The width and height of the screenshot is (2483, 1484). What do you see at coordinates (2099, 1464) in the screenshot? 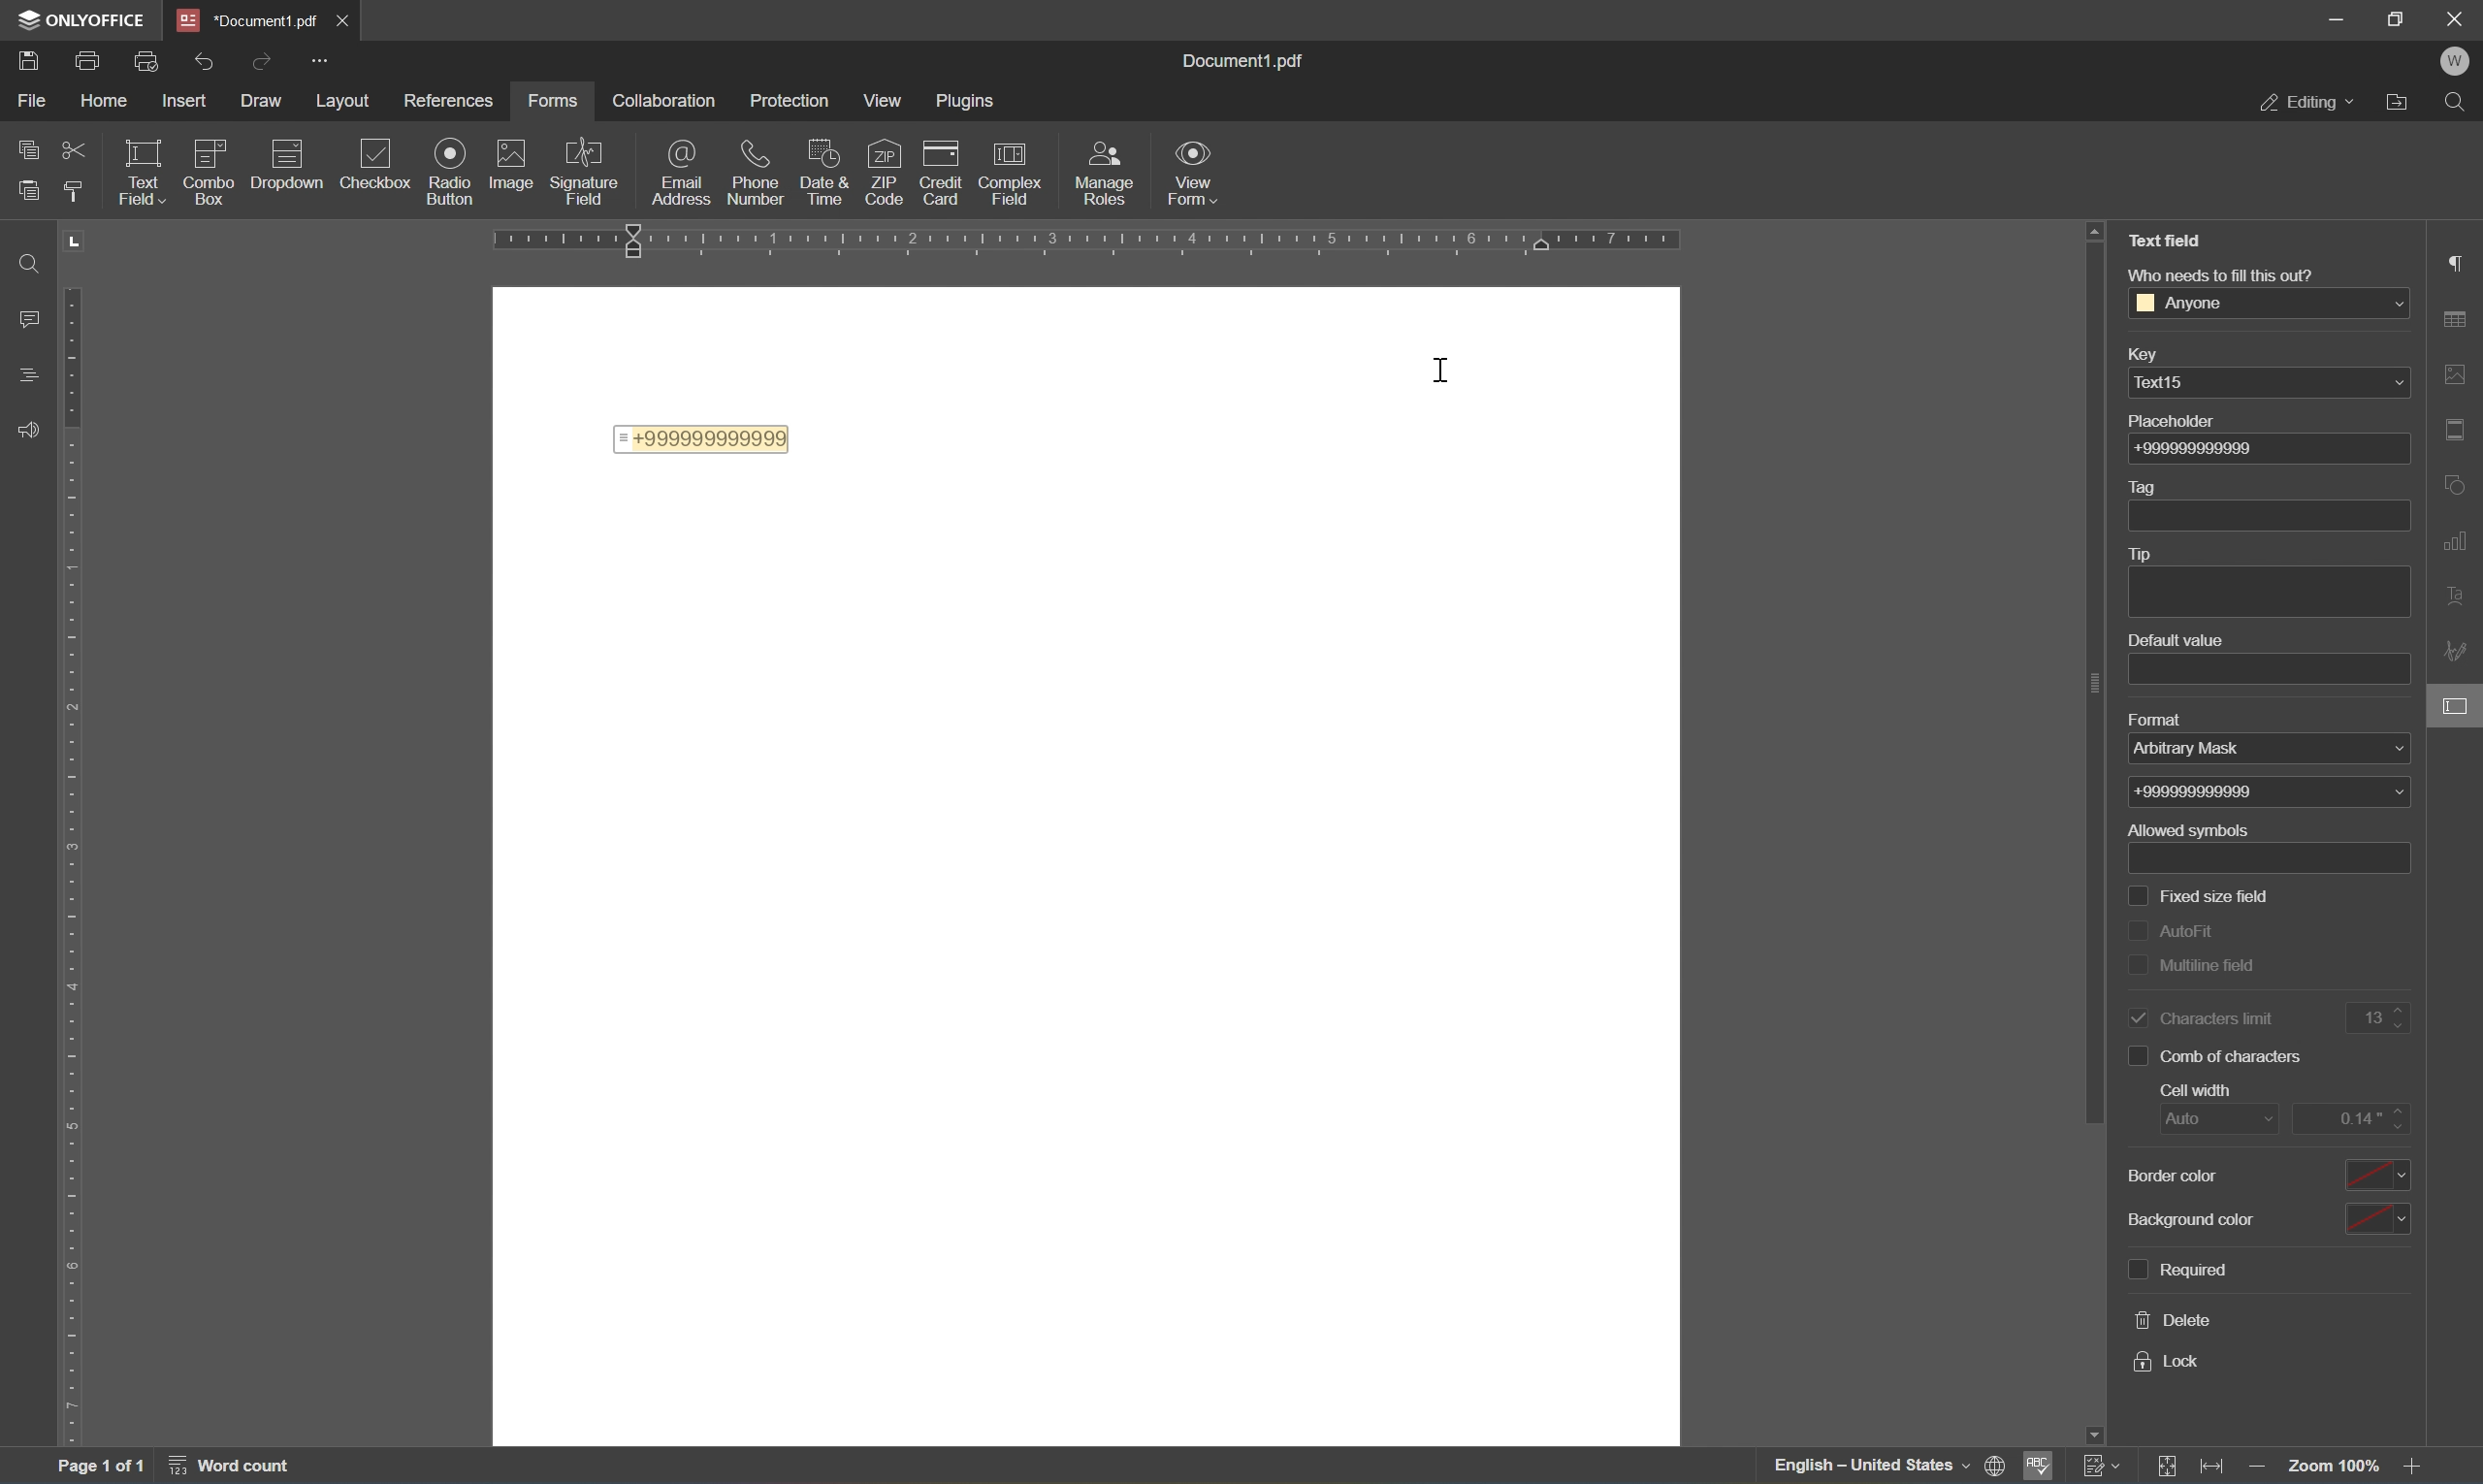
I see `track changes` at bounding box center [2099, 1464].